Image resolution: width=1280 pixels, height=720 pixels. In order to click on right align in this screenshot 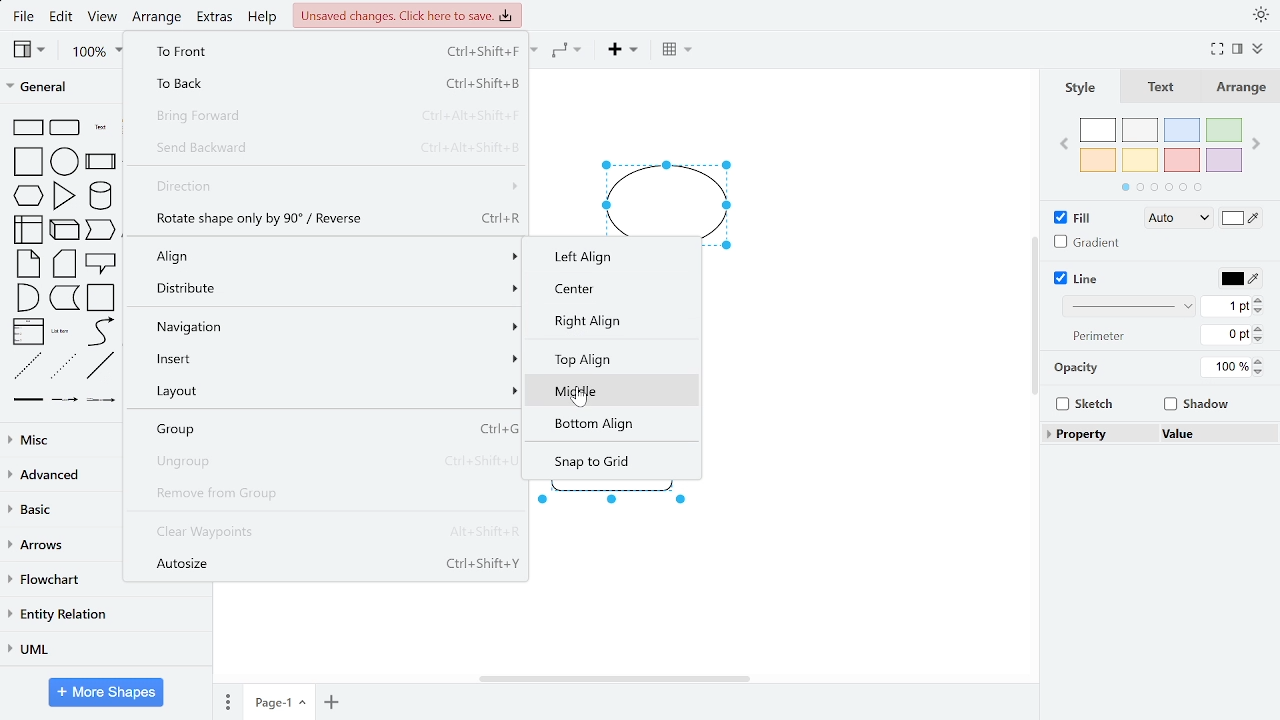, I will do `click(612, 323)`.